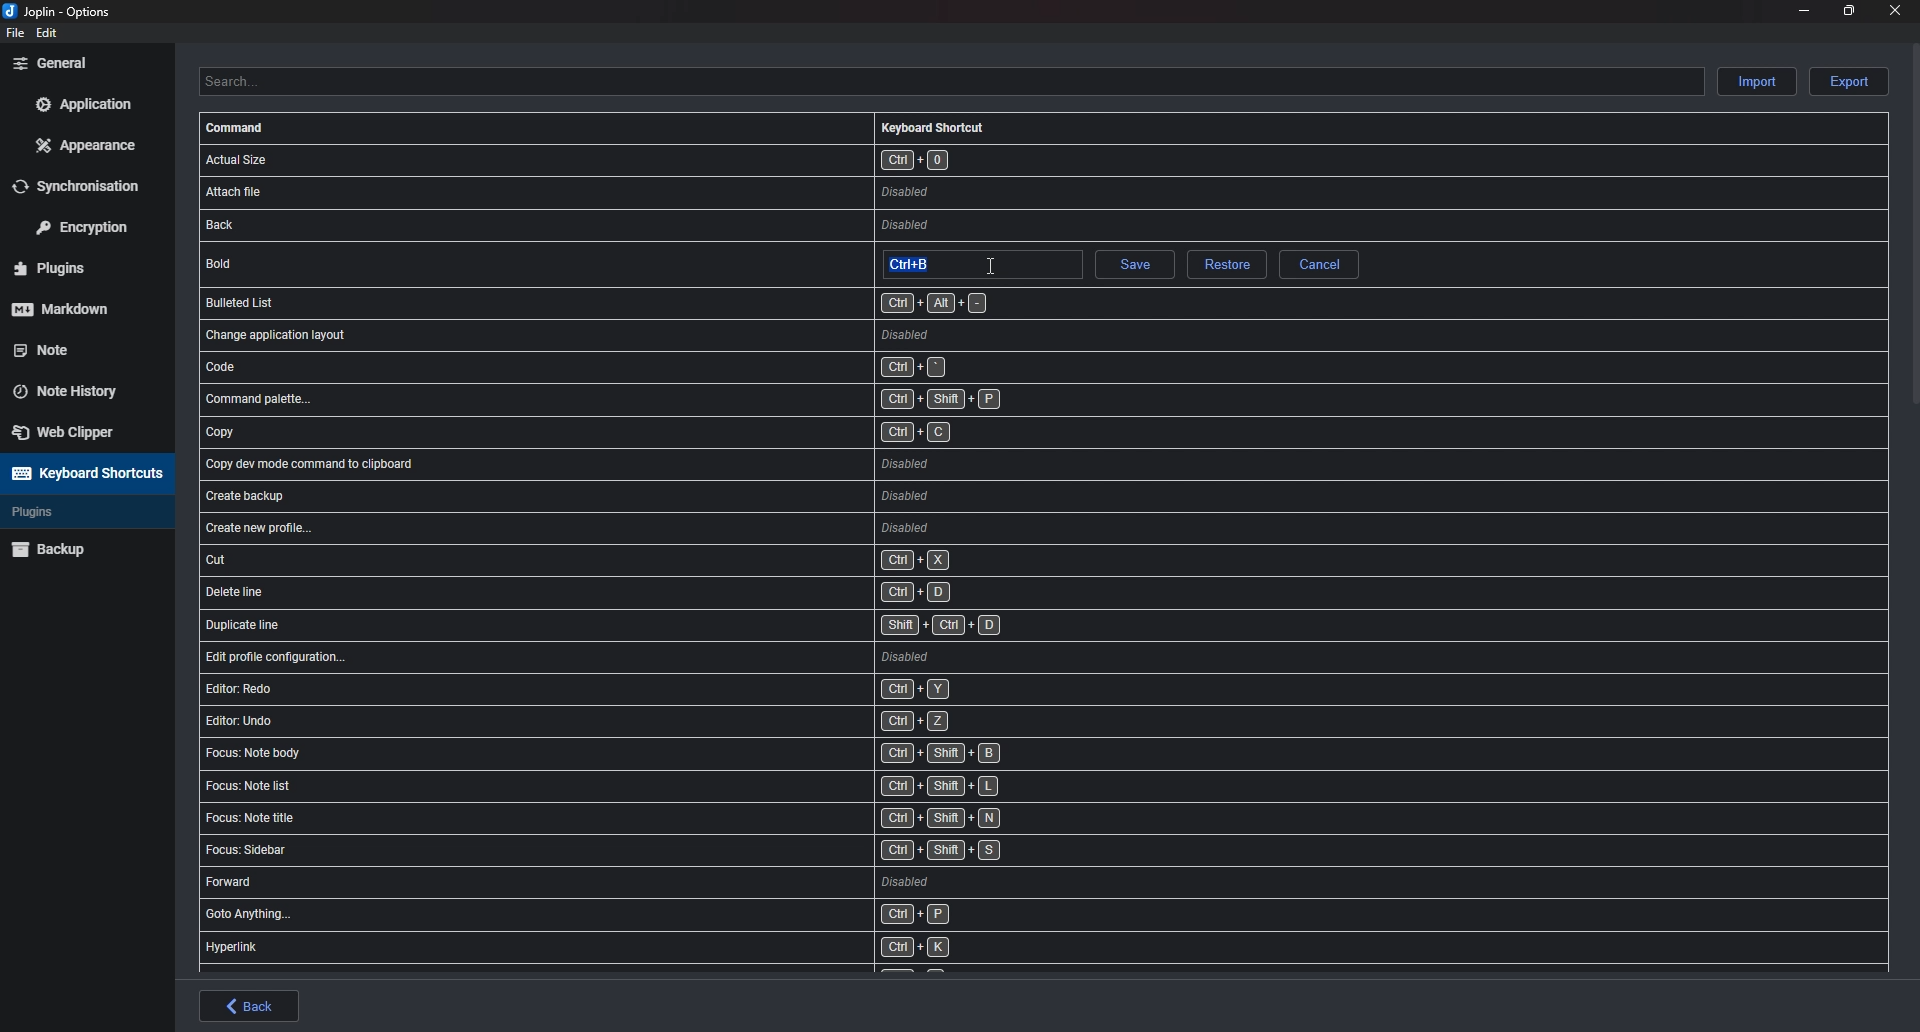  Describe the element at coordinates (82, 548) in the screenshot. I see `Back up` at that location.